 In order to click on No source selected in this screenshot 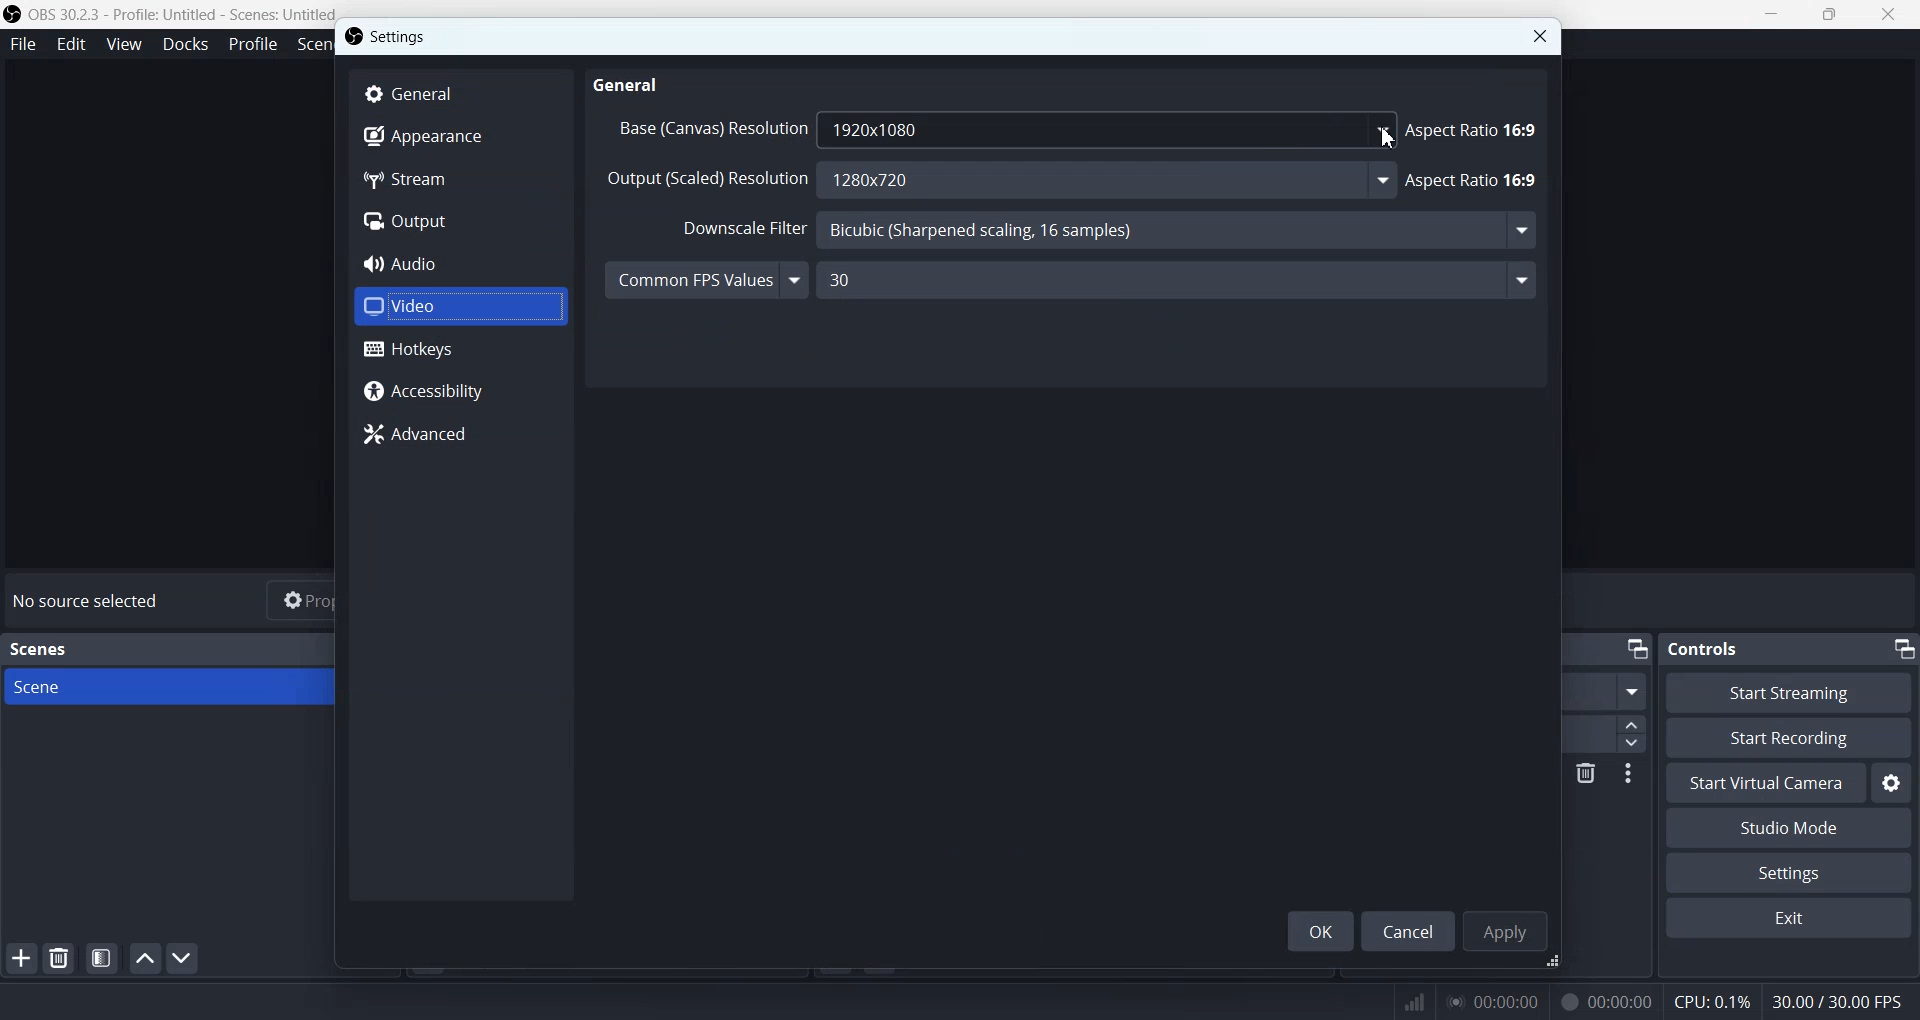, I will do `click(91, 603)`.